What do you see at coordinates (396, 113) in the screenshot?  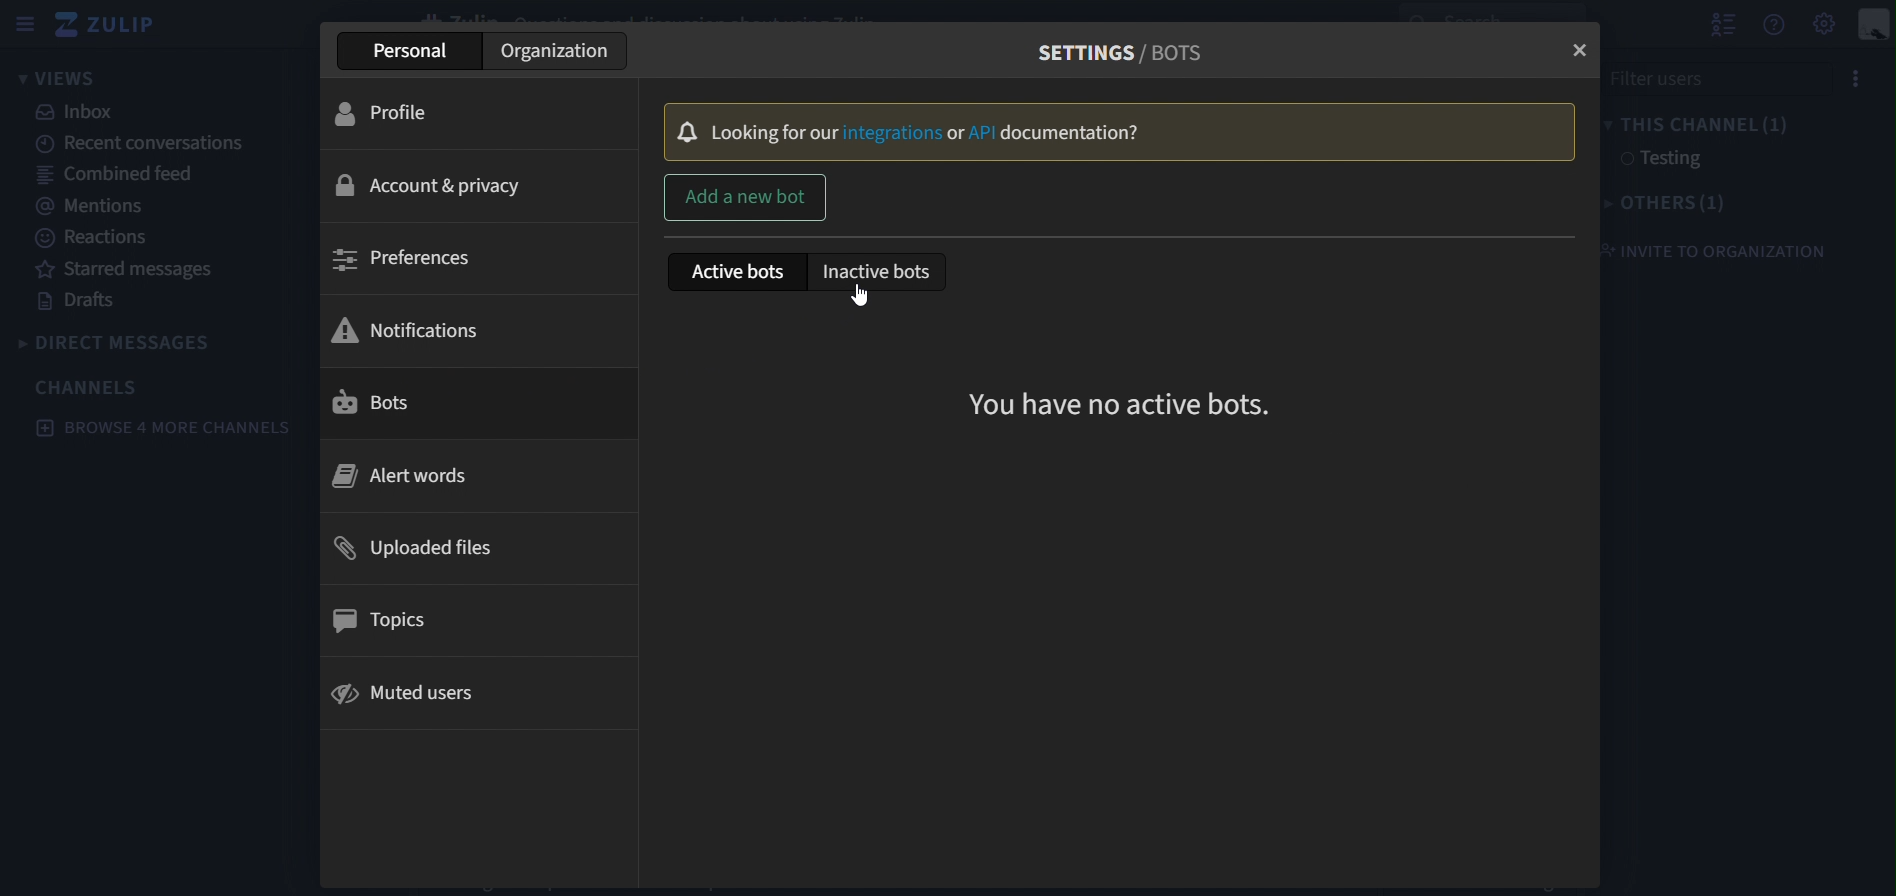 I see `profile` at bounding box center [396, 113].